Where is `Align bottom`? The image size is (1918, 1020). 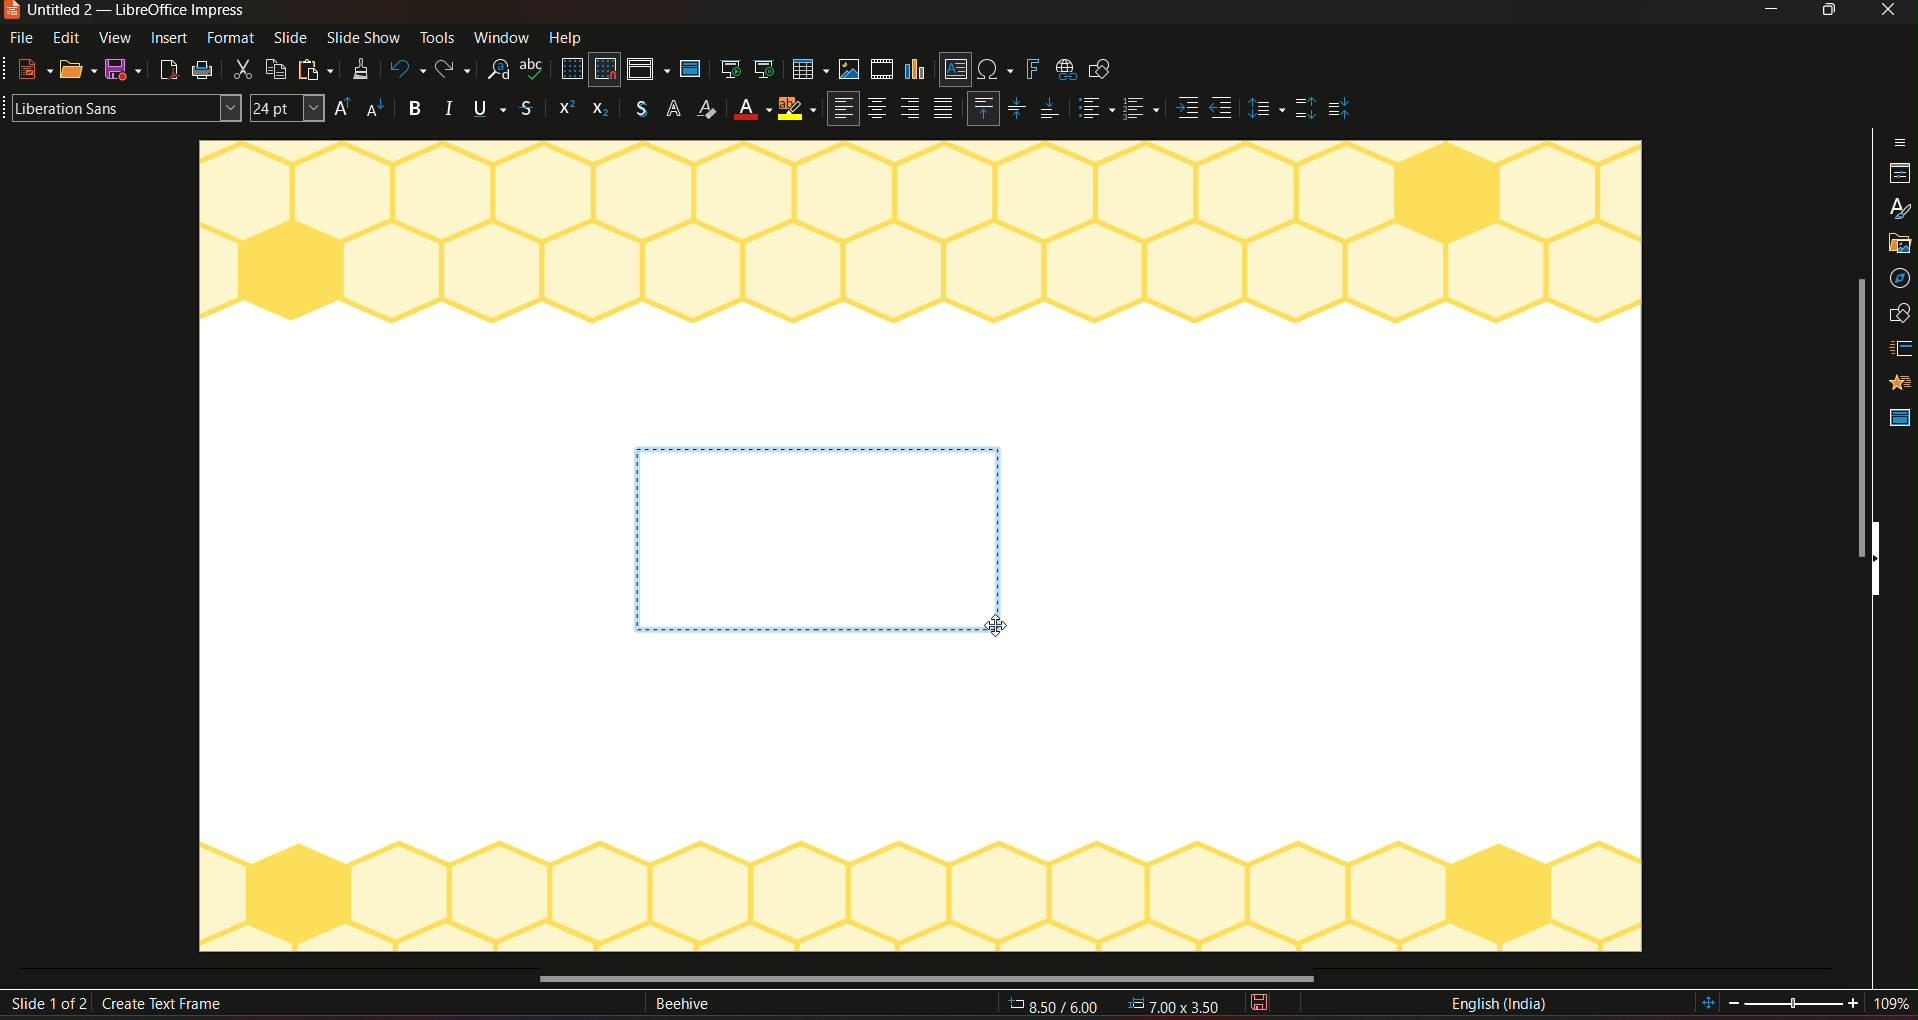 Align bottom is located at coordinates (1050, 109).